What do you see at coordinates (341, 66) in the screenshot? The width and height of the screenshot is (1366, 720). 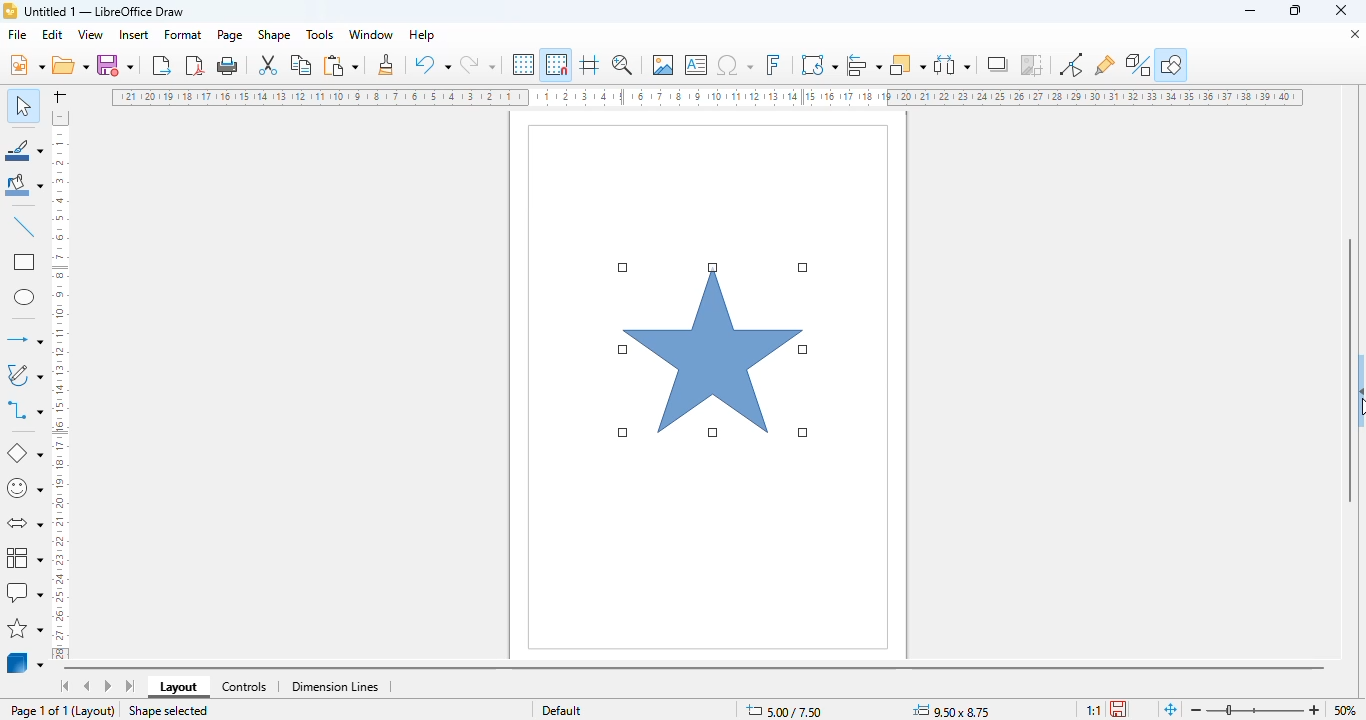 I see `paste` at bounding box center [341, 66].